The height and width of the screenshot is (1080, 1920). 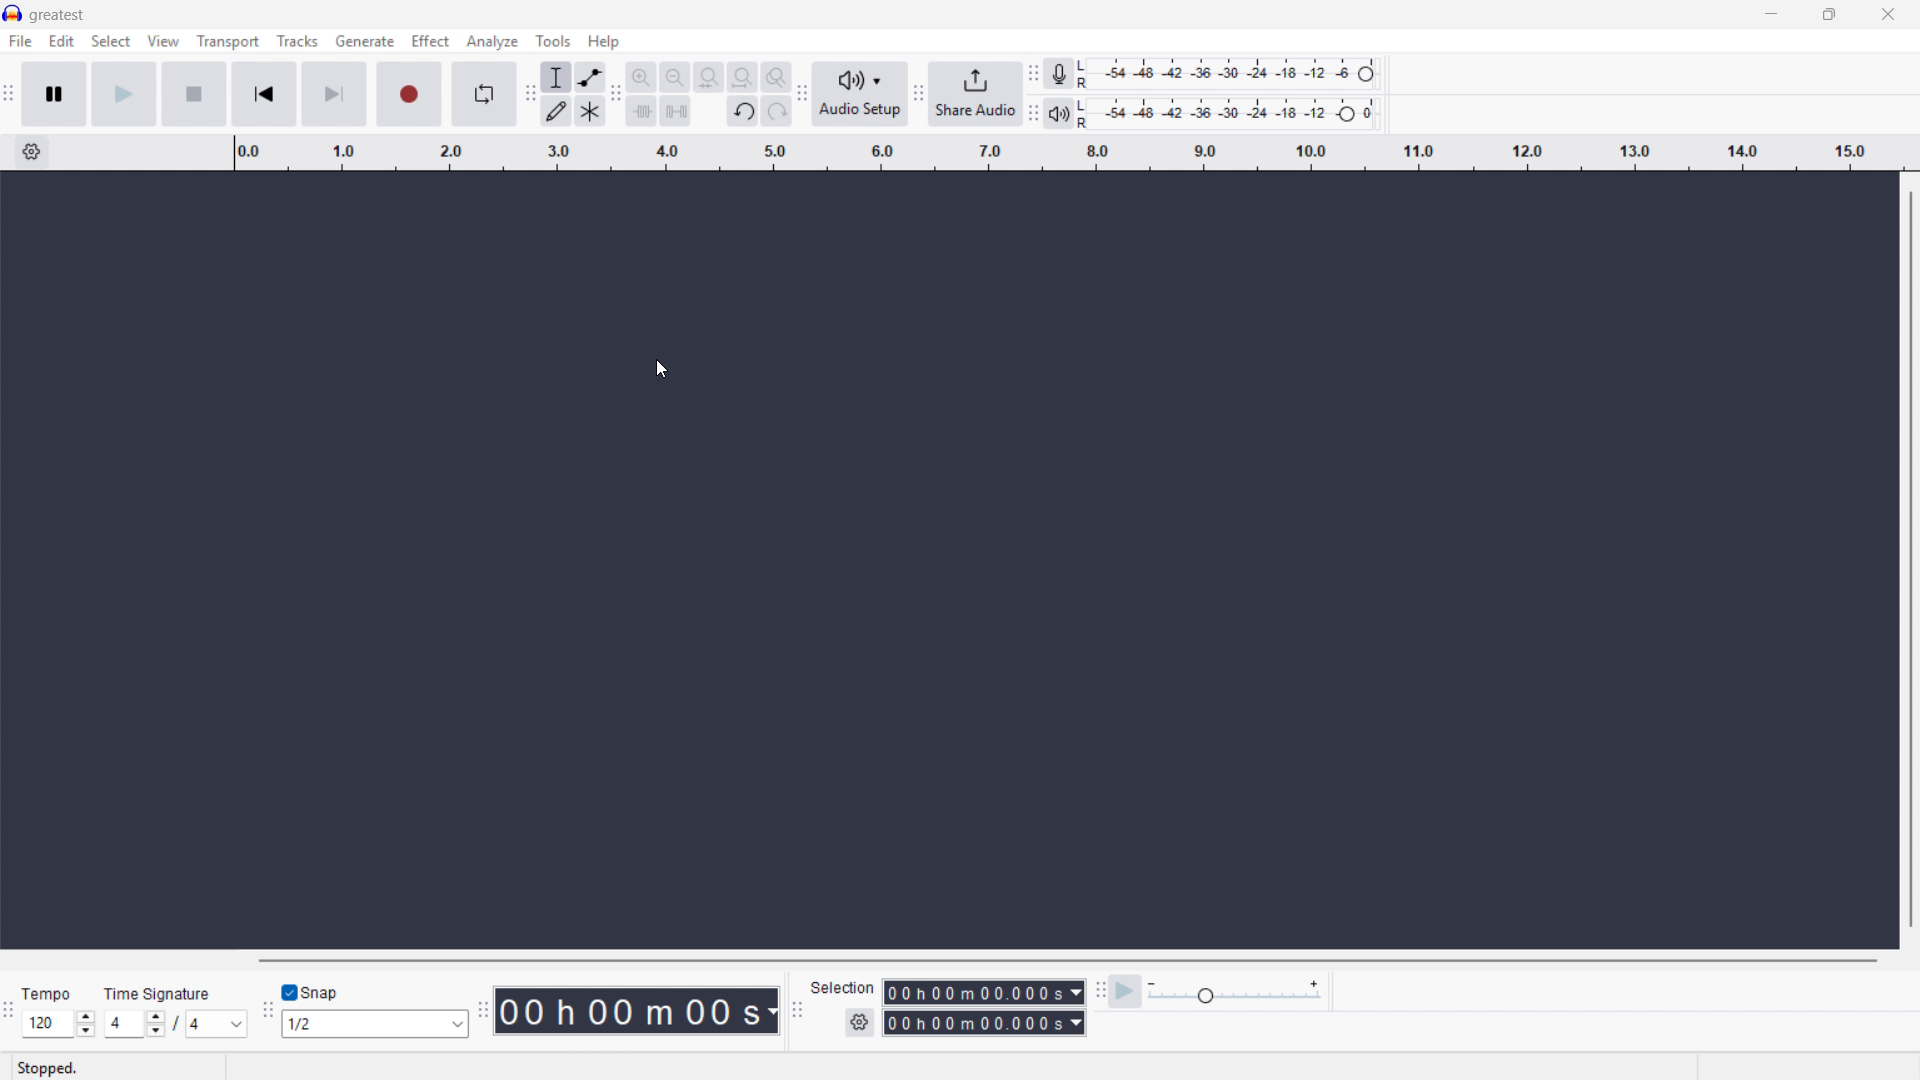 What do you see at coordinates (124, 95) in the screenshot?
I see `Play ` at bounding box center [124, 95].